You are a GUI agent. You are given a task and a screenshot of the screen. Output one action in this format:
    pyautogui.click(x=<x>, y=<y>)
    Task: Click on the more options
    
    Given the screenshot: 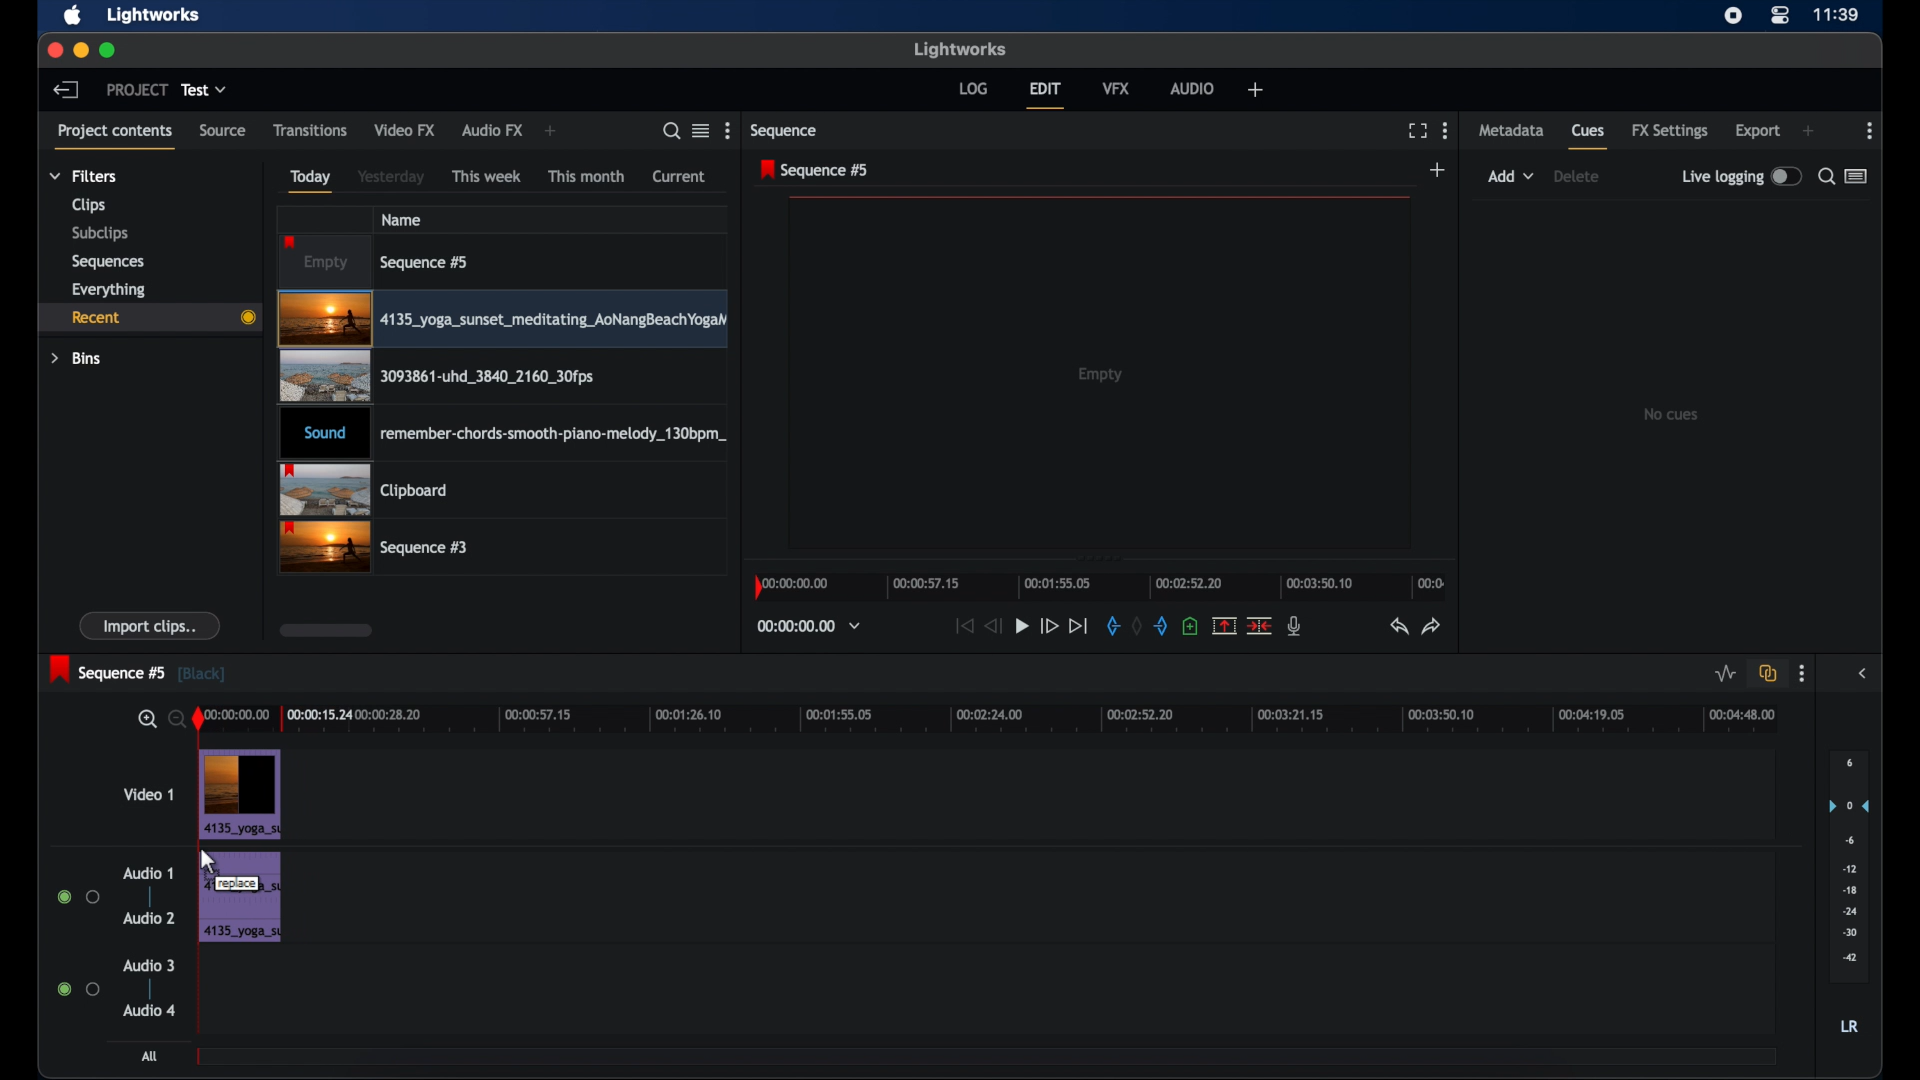 What is the action you would take?
    pyautogui.click(x=727, y=130)
    